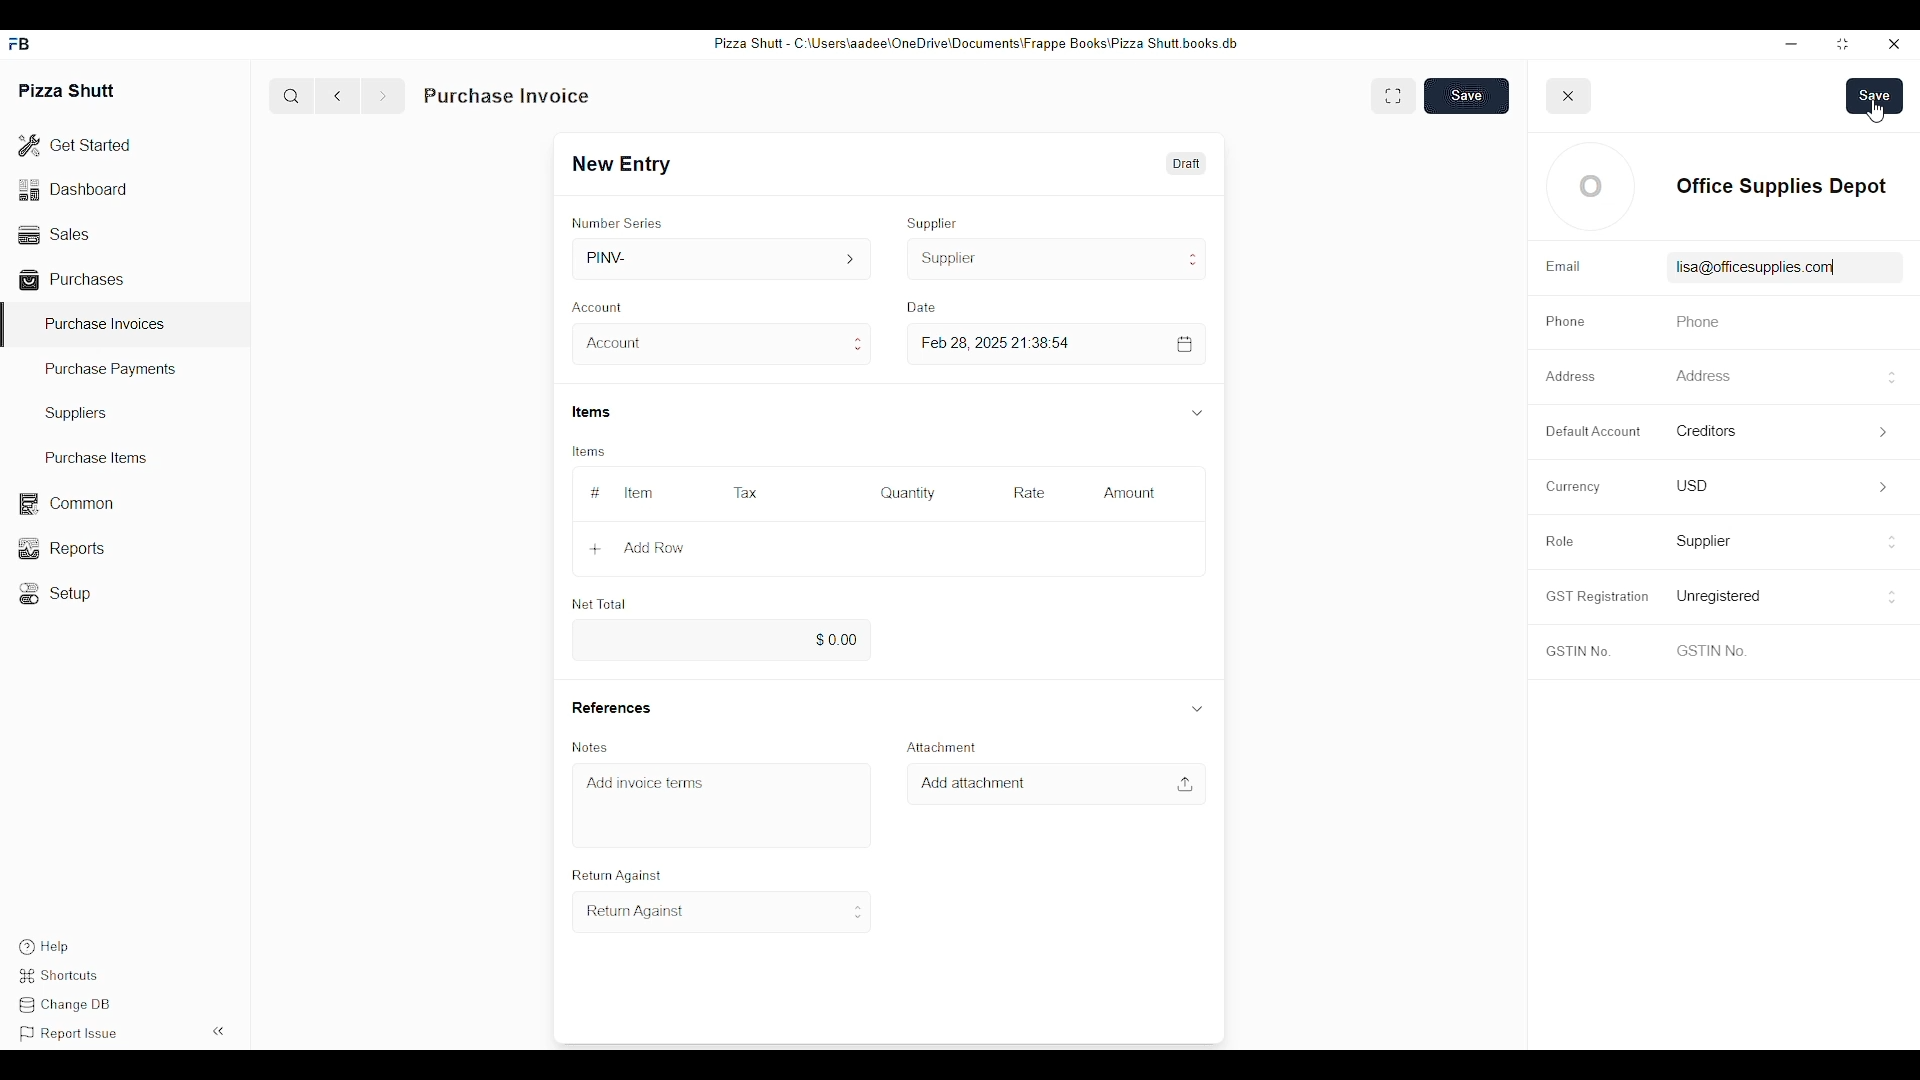 The height and width of the screenshot is (1080, 1920). I want to click on References, so click(610, 707).